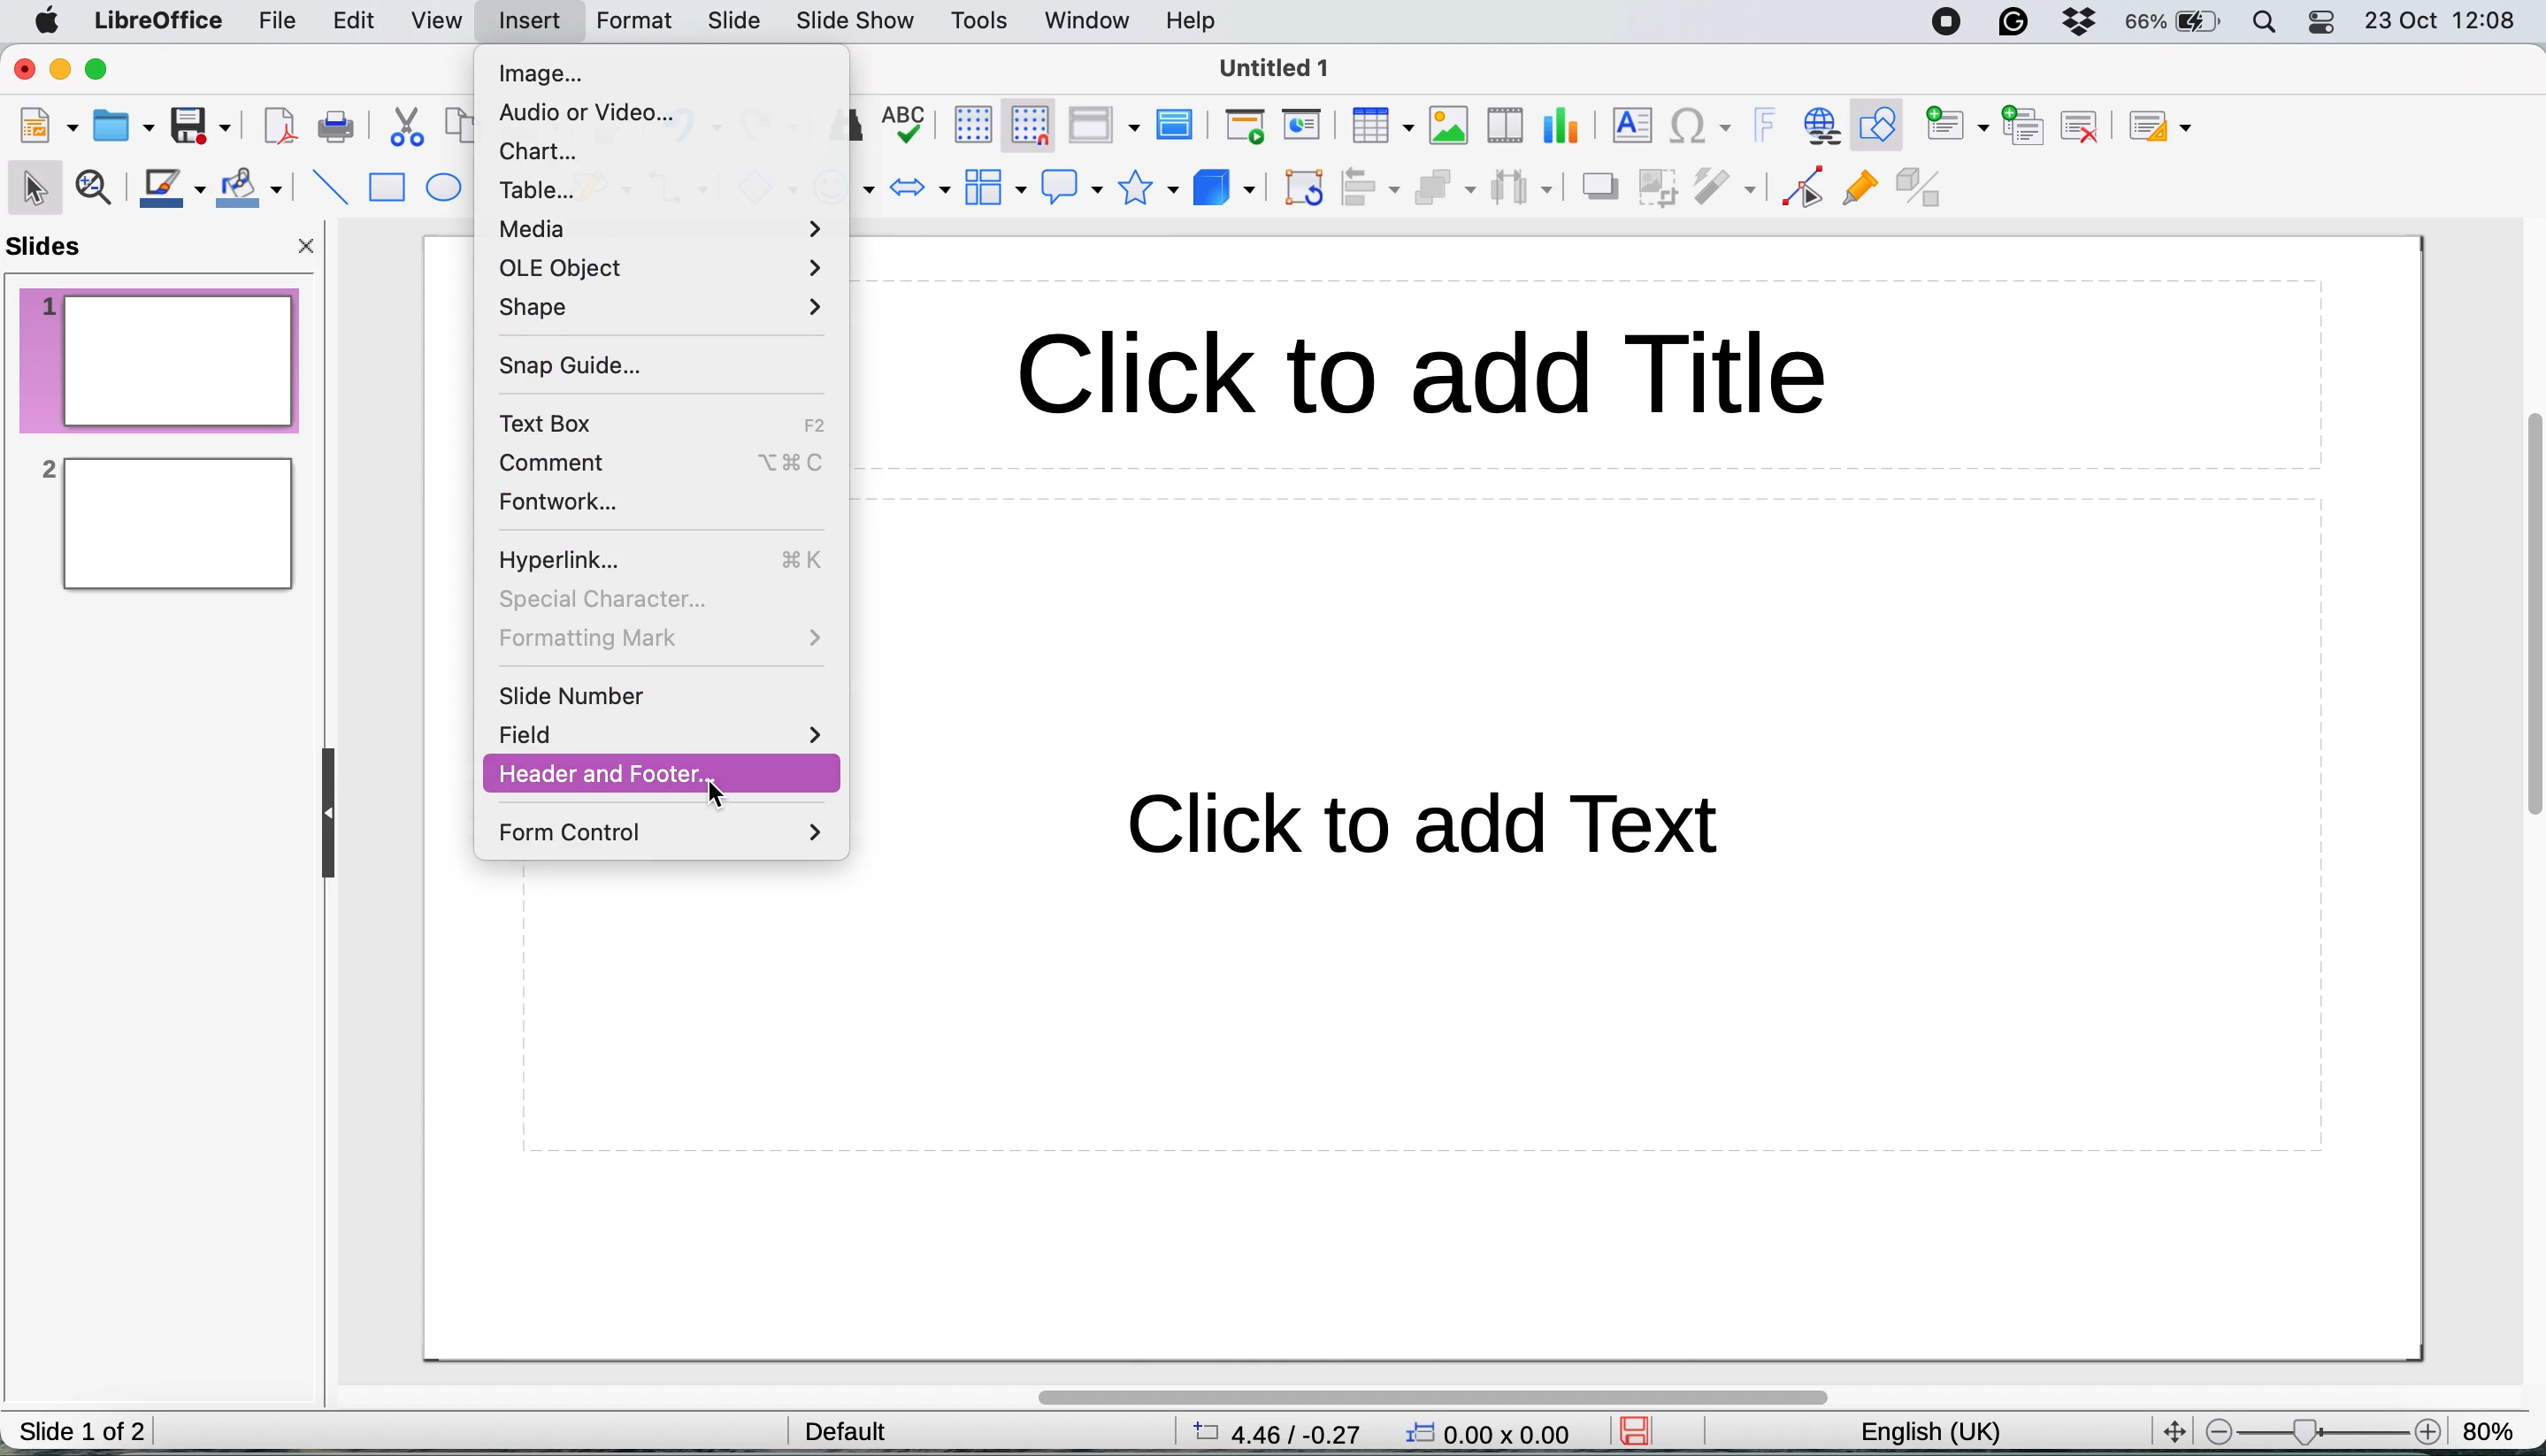 The height and width of the screenshot is (1456, 2546). I want to click on zoom factor, so click(2321, 1431).